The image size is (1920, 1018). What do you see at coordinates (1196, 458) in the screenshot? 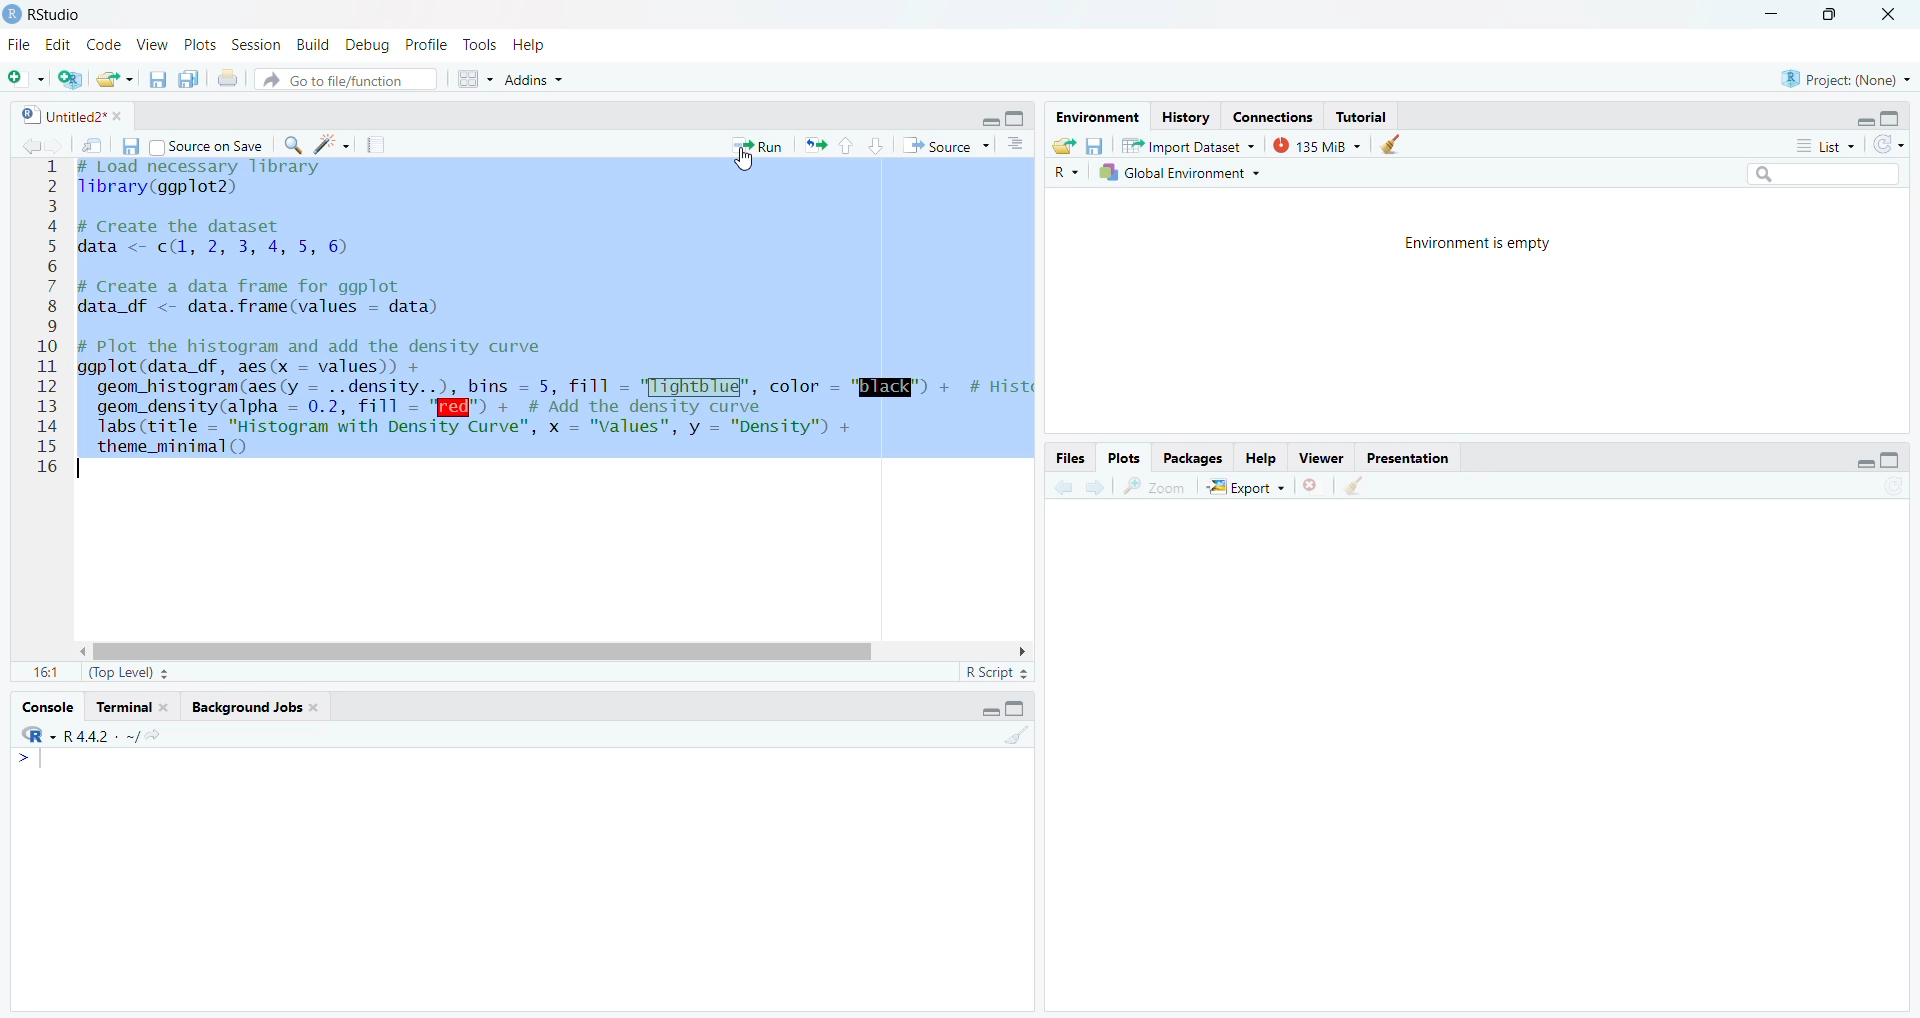
I see `Packages` at bounding box center [1196, 458].